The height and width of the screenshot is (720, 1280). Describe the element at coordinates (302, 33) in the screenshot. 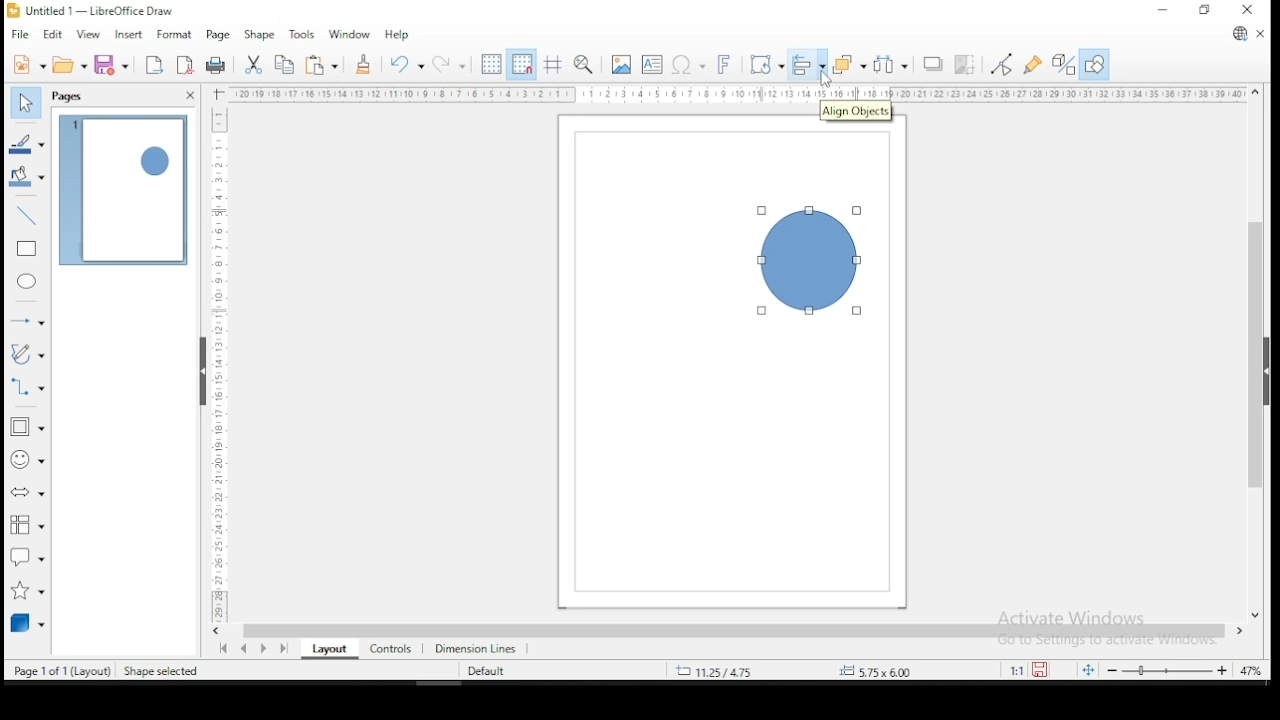

I see `tools` at that location.